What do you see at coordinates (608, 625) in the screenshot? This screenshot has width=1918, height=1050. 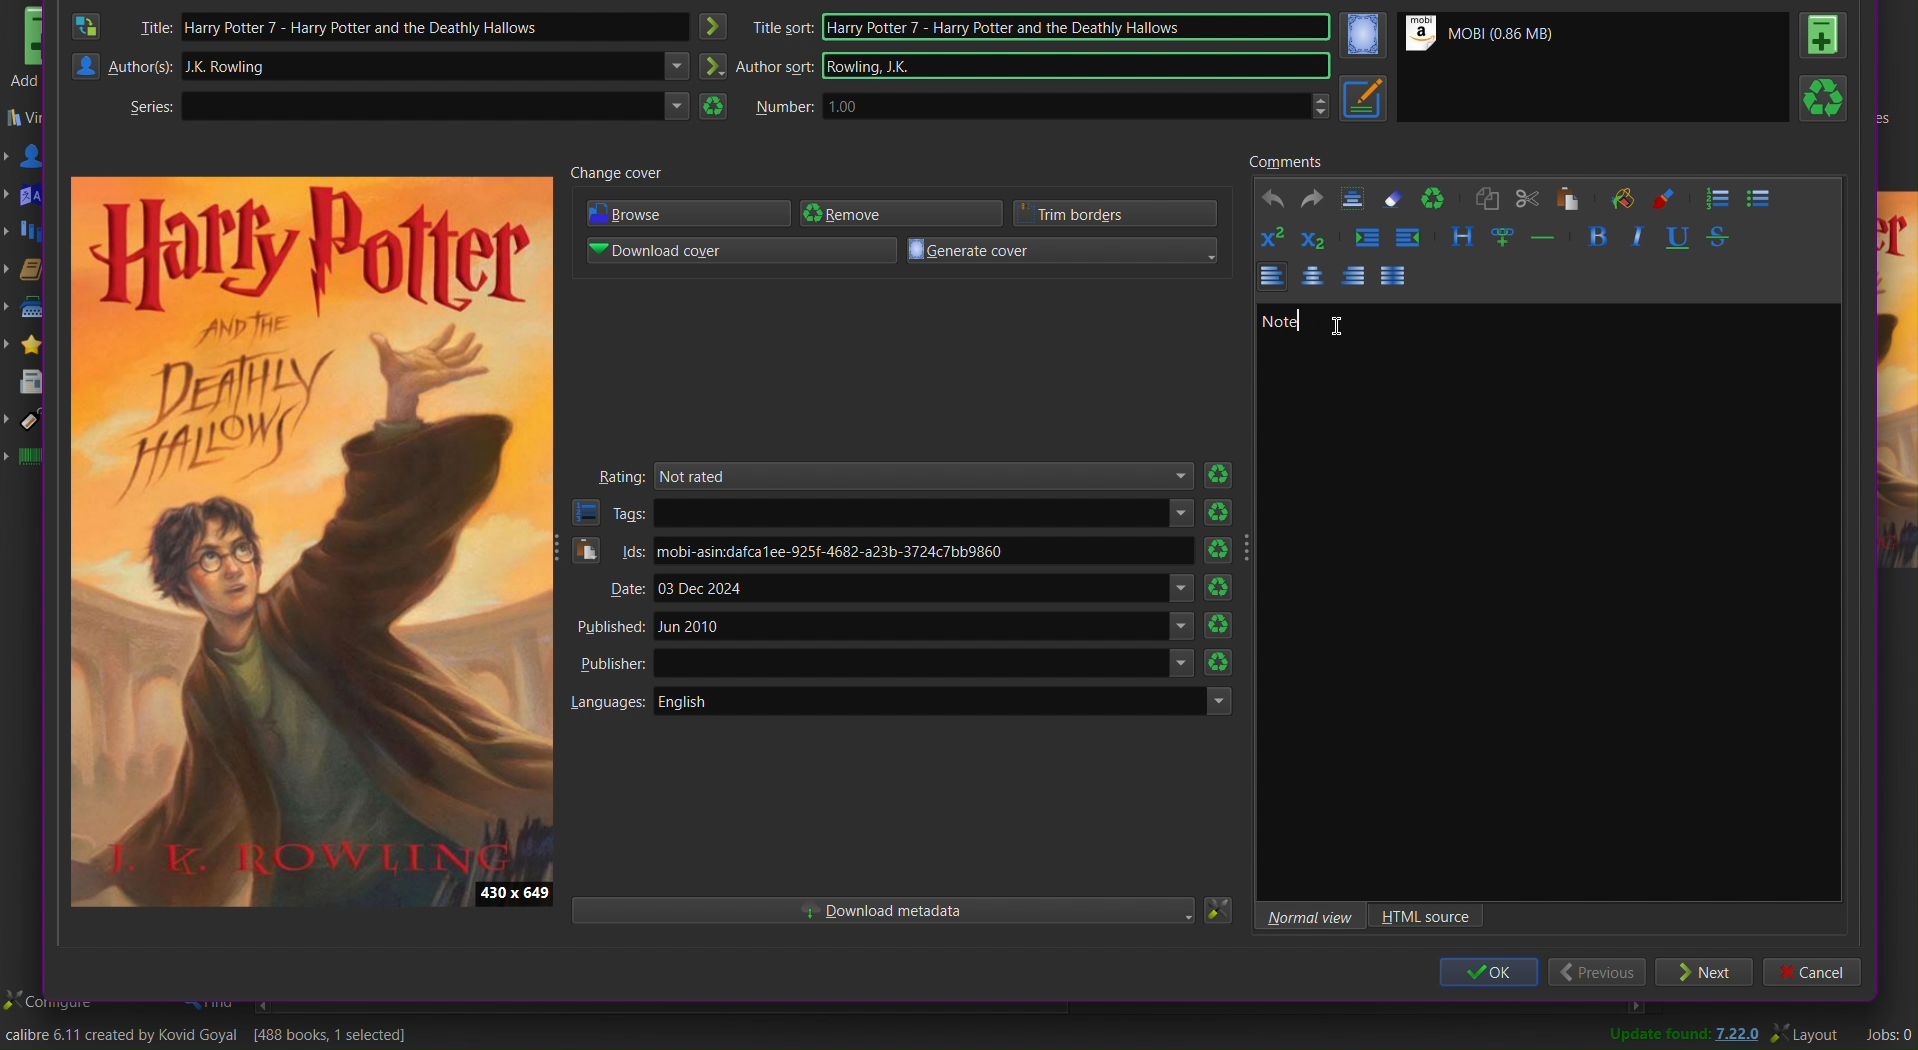 I see `Published` at bounding box center [608, 625].